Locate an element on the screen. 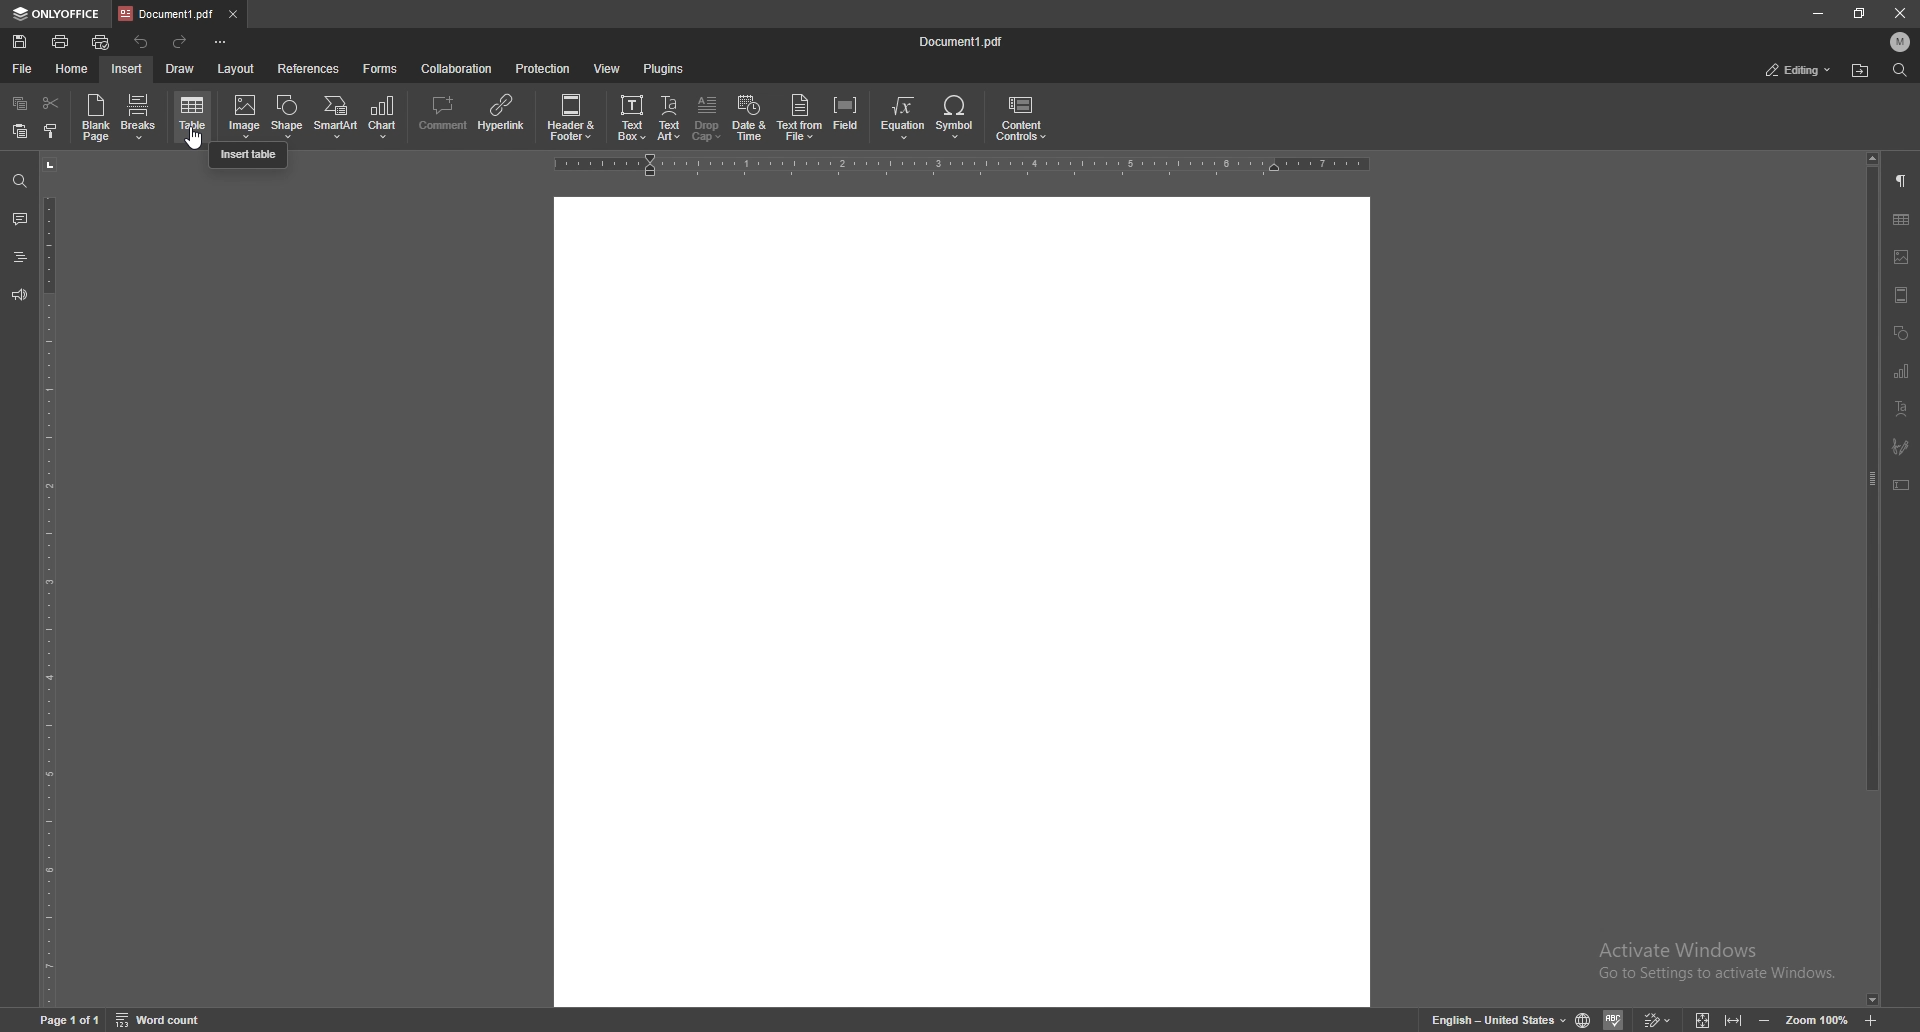  file is located at coordinates (22, 69).